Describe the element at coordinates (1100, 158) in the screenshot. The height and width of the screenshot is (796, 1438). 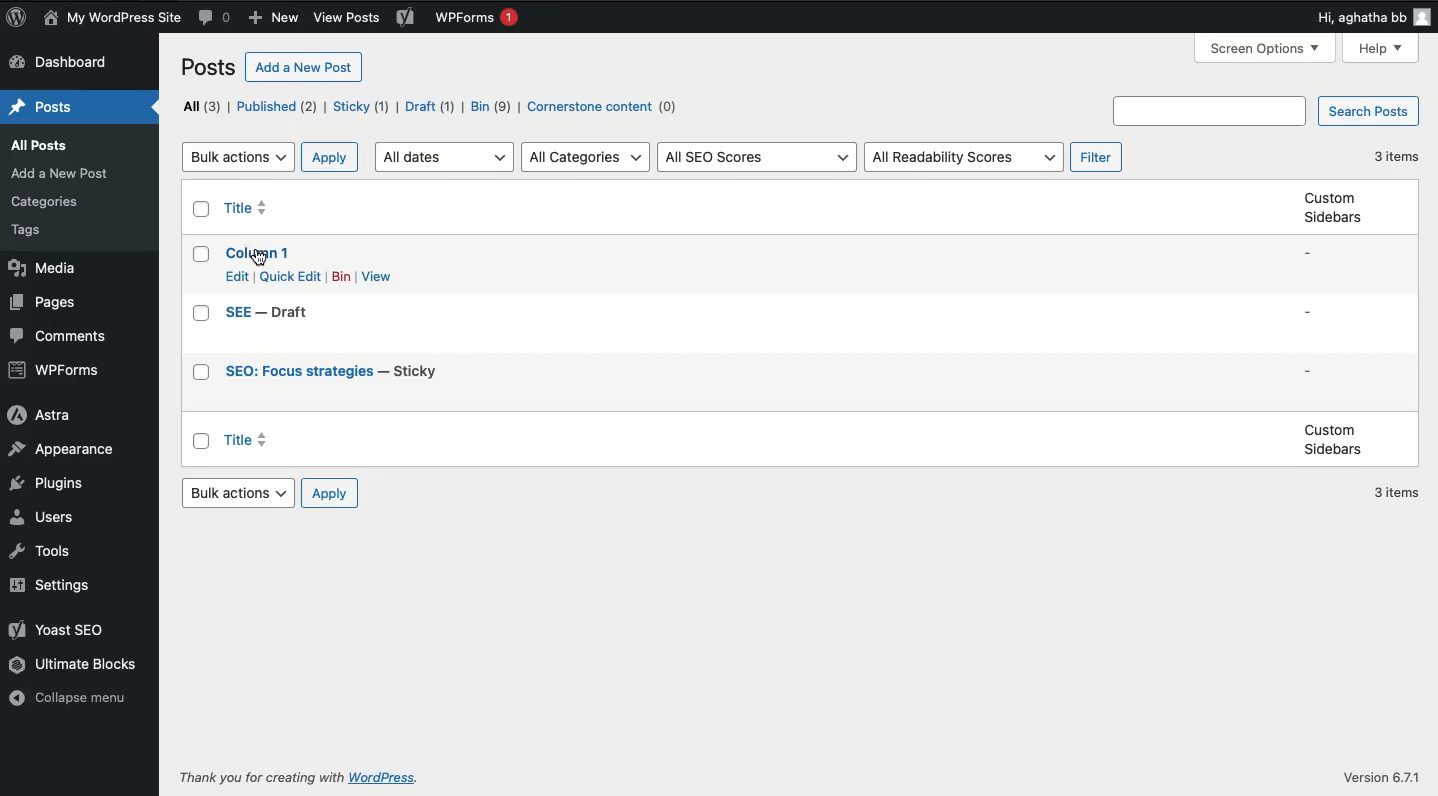
I see `Filter` at that location.